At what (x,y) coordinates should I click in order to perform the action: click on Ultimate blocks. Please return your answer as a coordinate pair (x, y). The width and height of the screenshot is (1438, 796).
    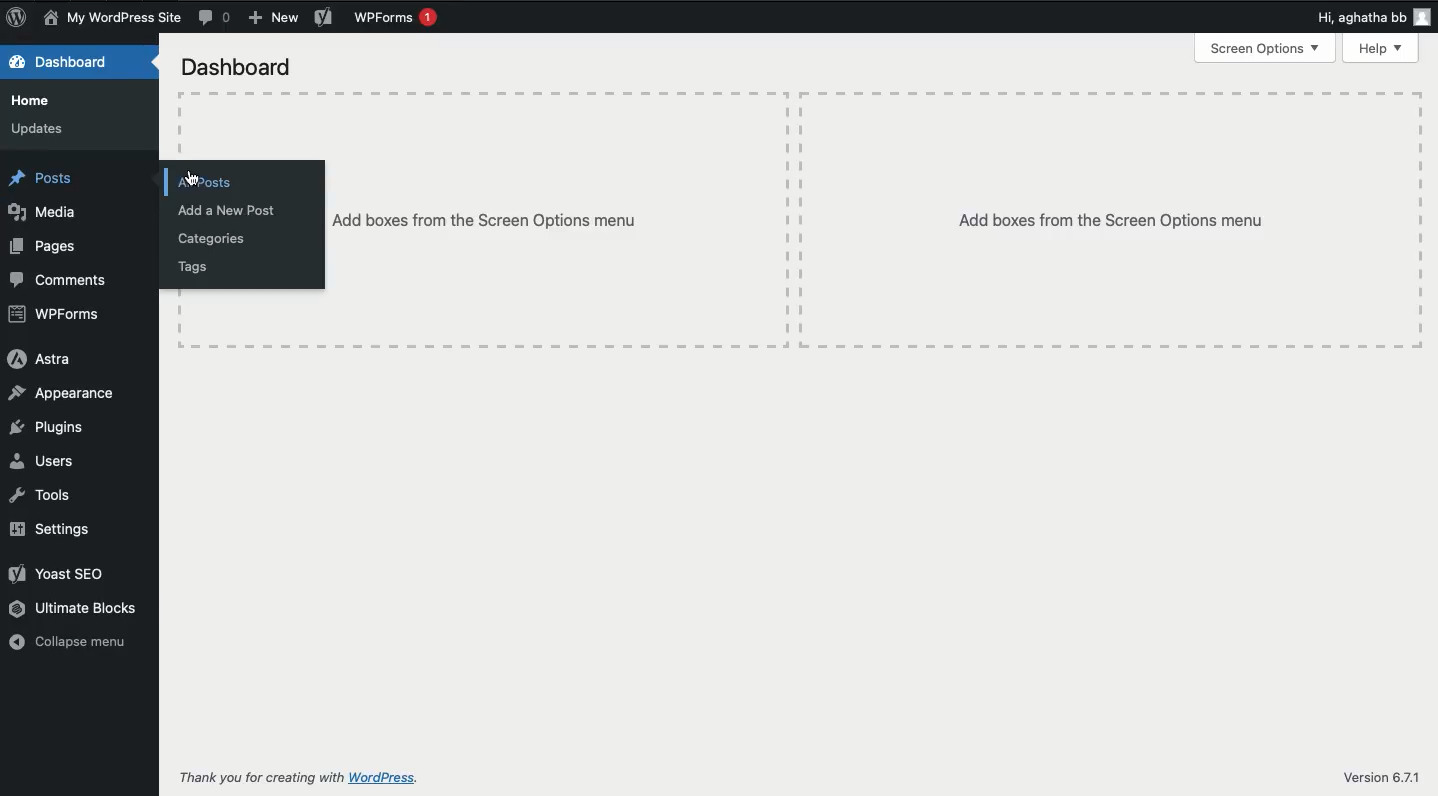
    Looking at the image, I should click on (74, 607).